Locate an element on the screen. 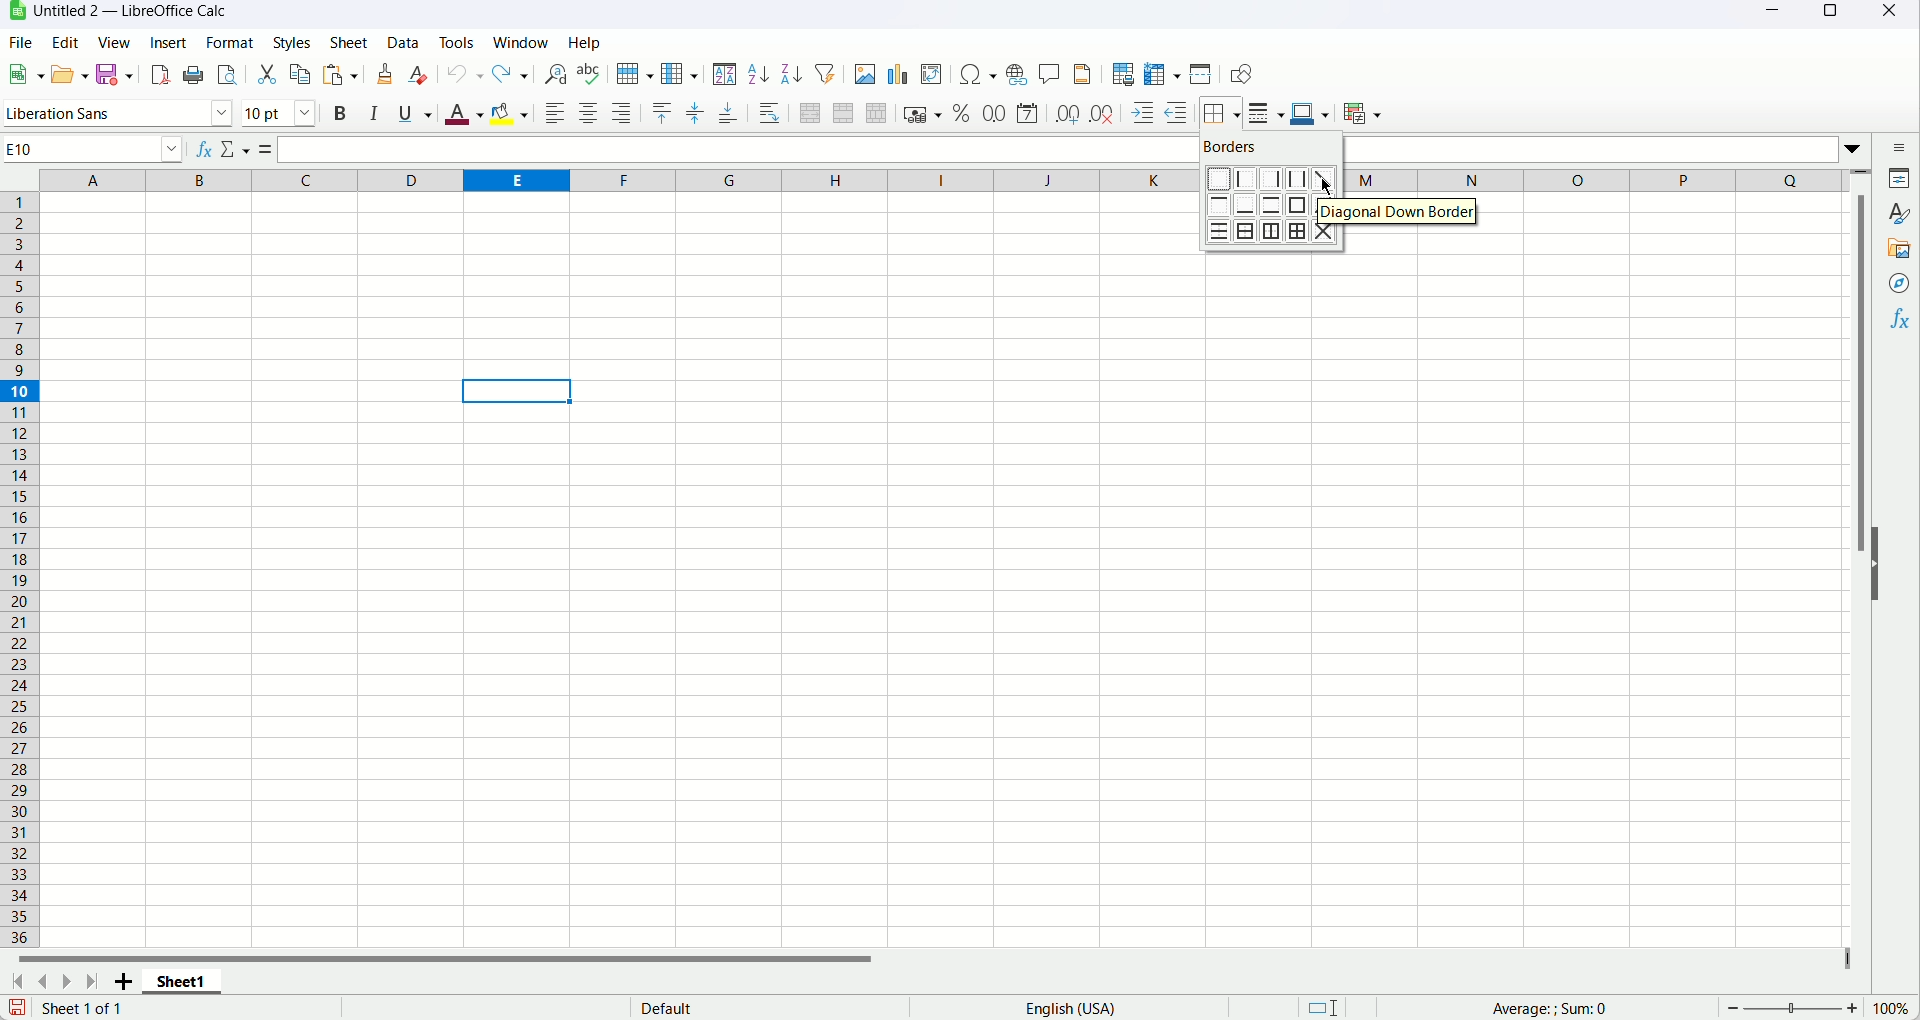  Bold is located at coordinates (340, 115).